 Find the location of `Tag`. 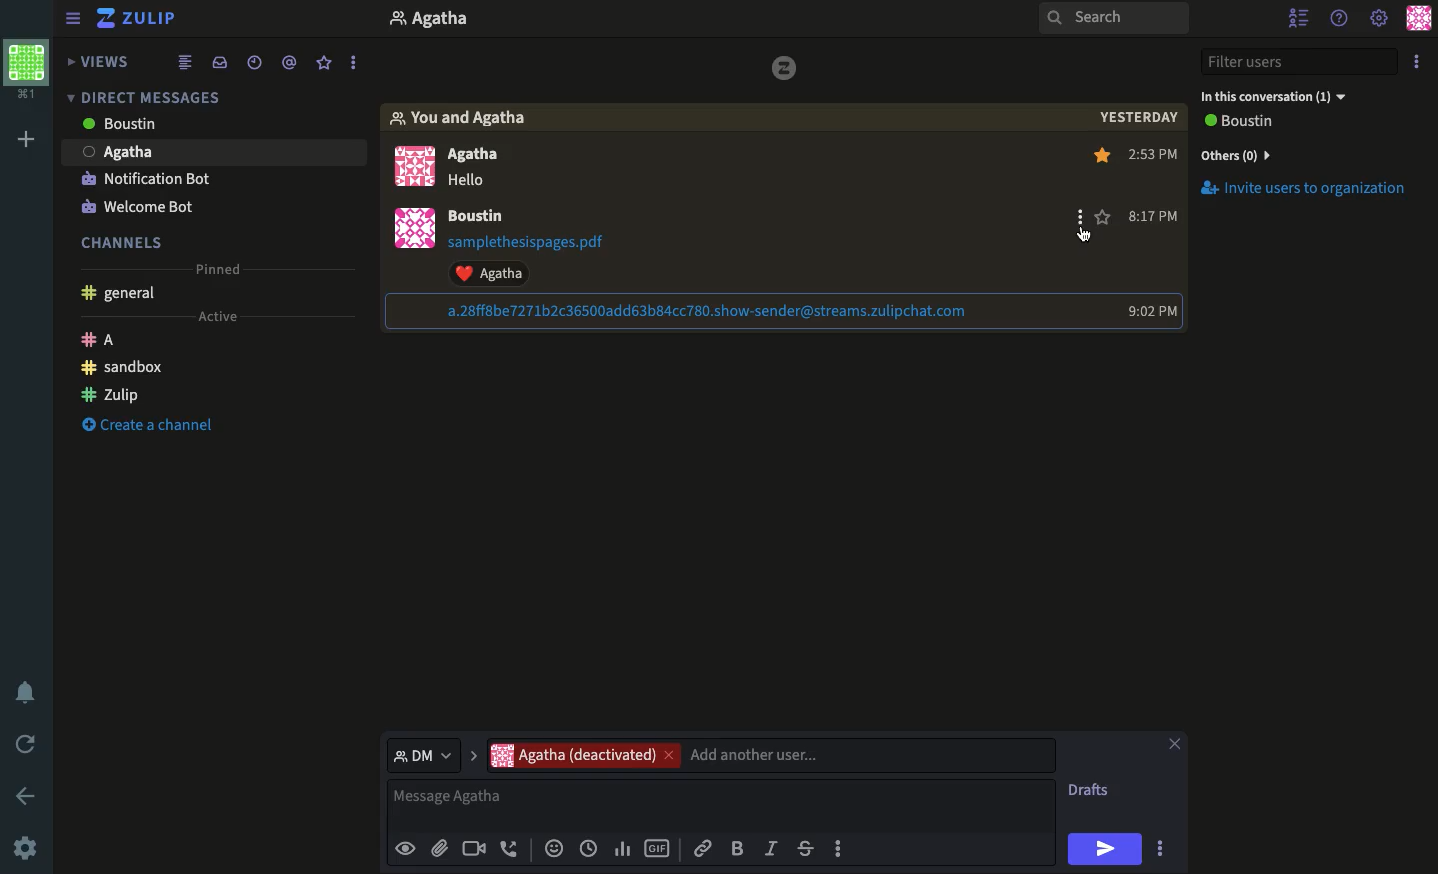

Tag is located at coordinates (292, 60).